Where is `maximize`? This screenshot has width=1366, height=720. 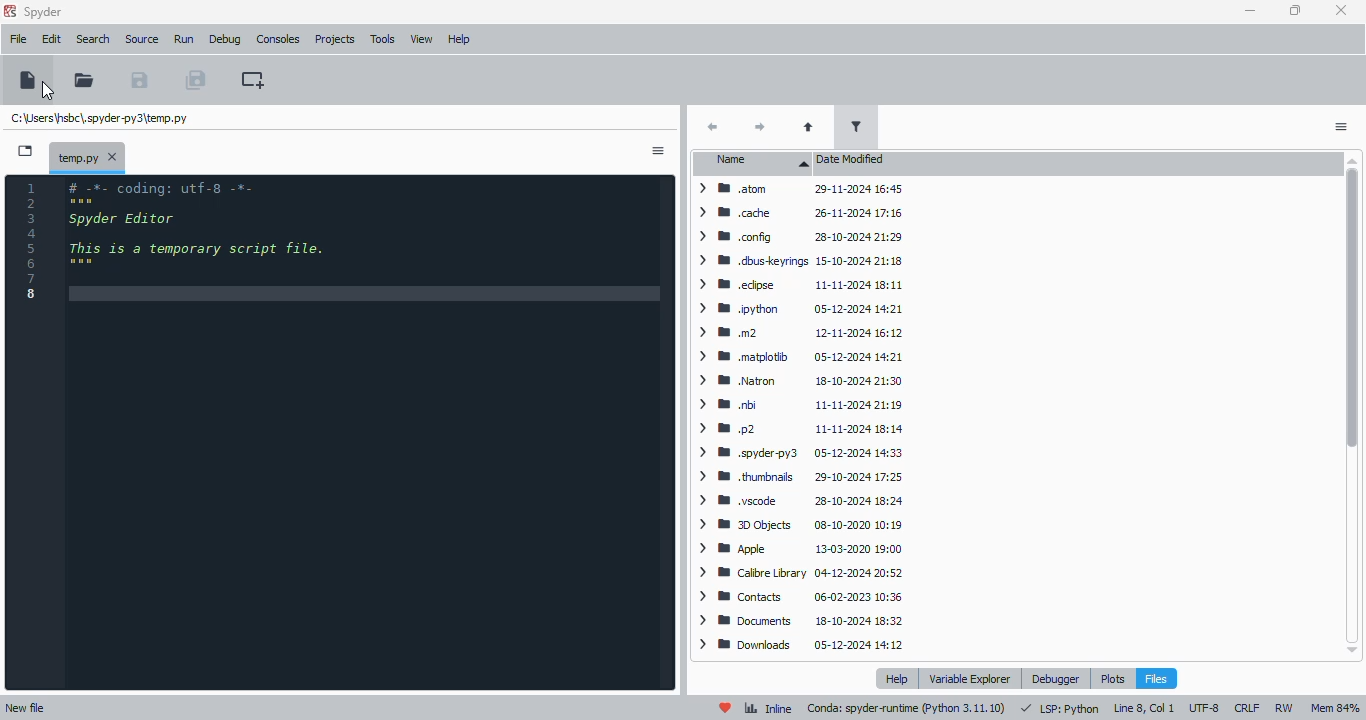 maximize is located at coordinates (1296, 10).